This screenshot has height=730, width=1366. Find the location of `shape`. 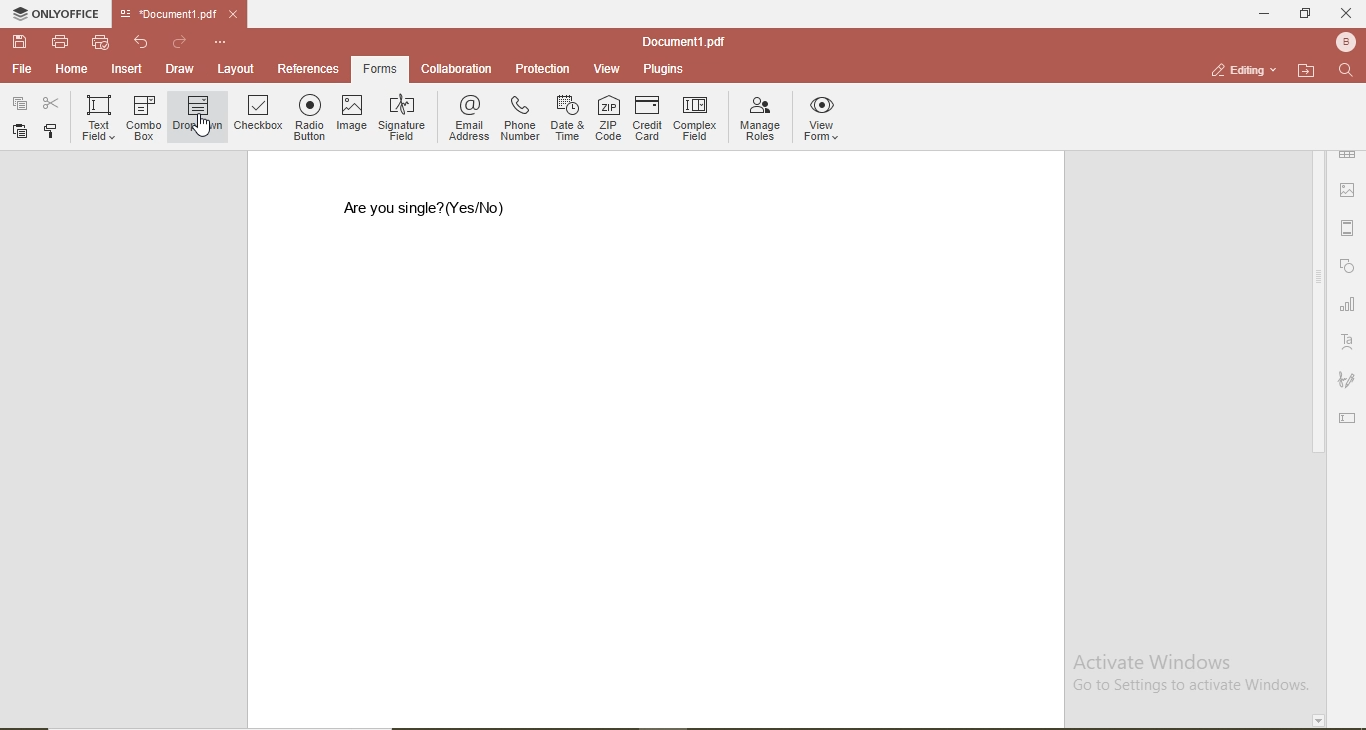

shape is located at coordinates (1351, 269).